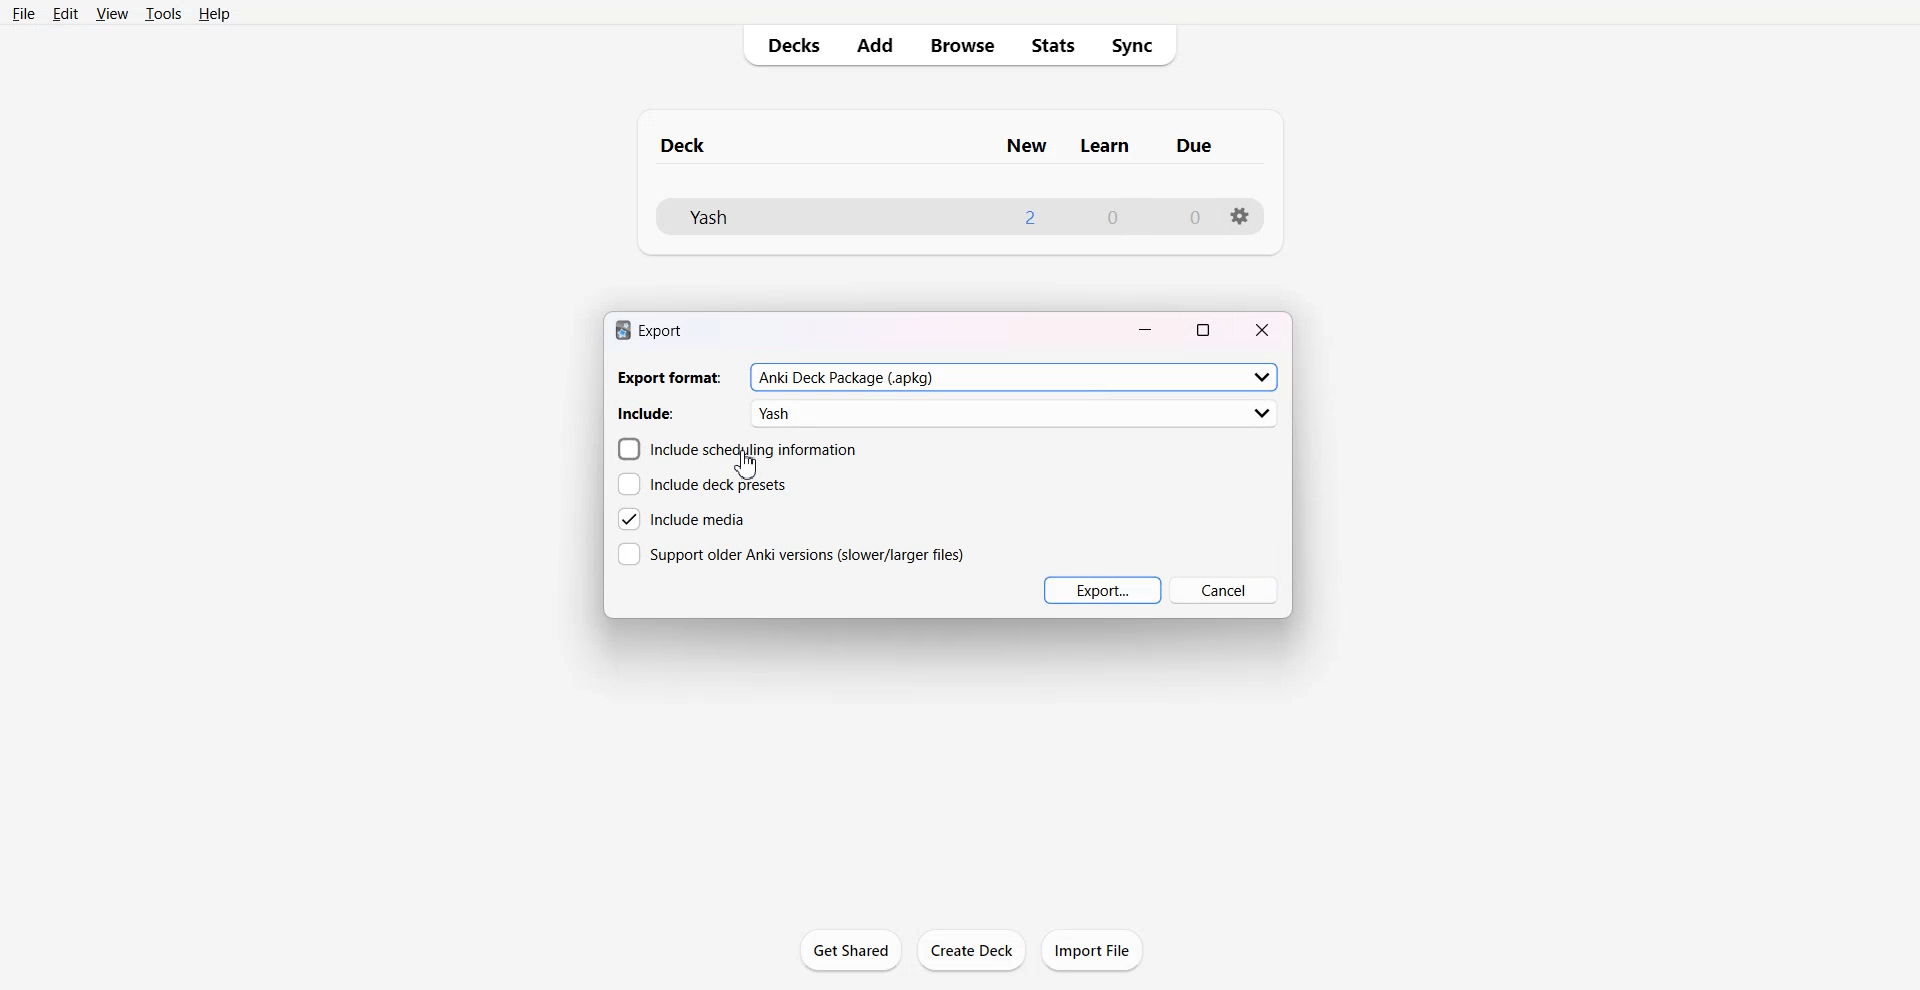 The image size is (1920, 990). What do you see at coordinates (791, 553) in the screenshot?
I see `Support older Anki versions` at bounding box center [791, 553].